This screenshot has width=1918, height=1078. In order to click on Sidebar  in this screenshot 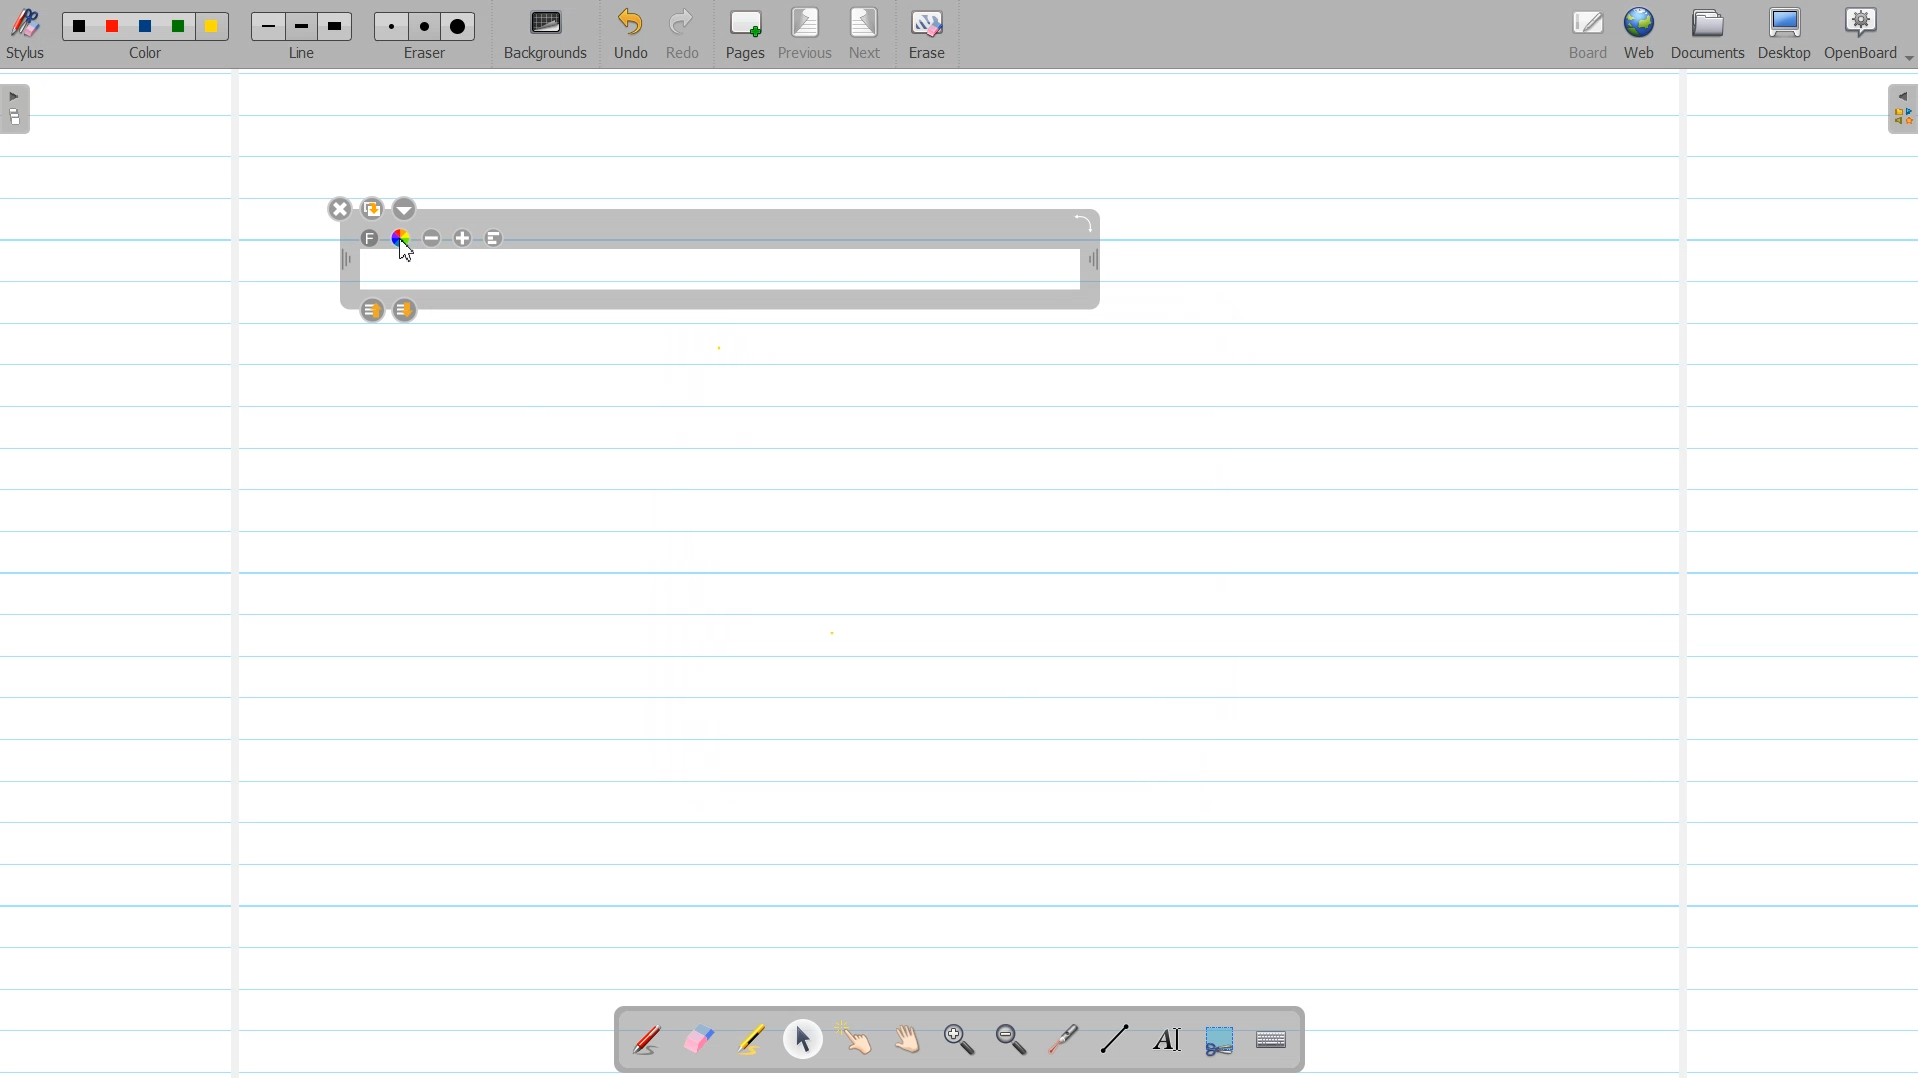, I will do `click(1898, 109)`.